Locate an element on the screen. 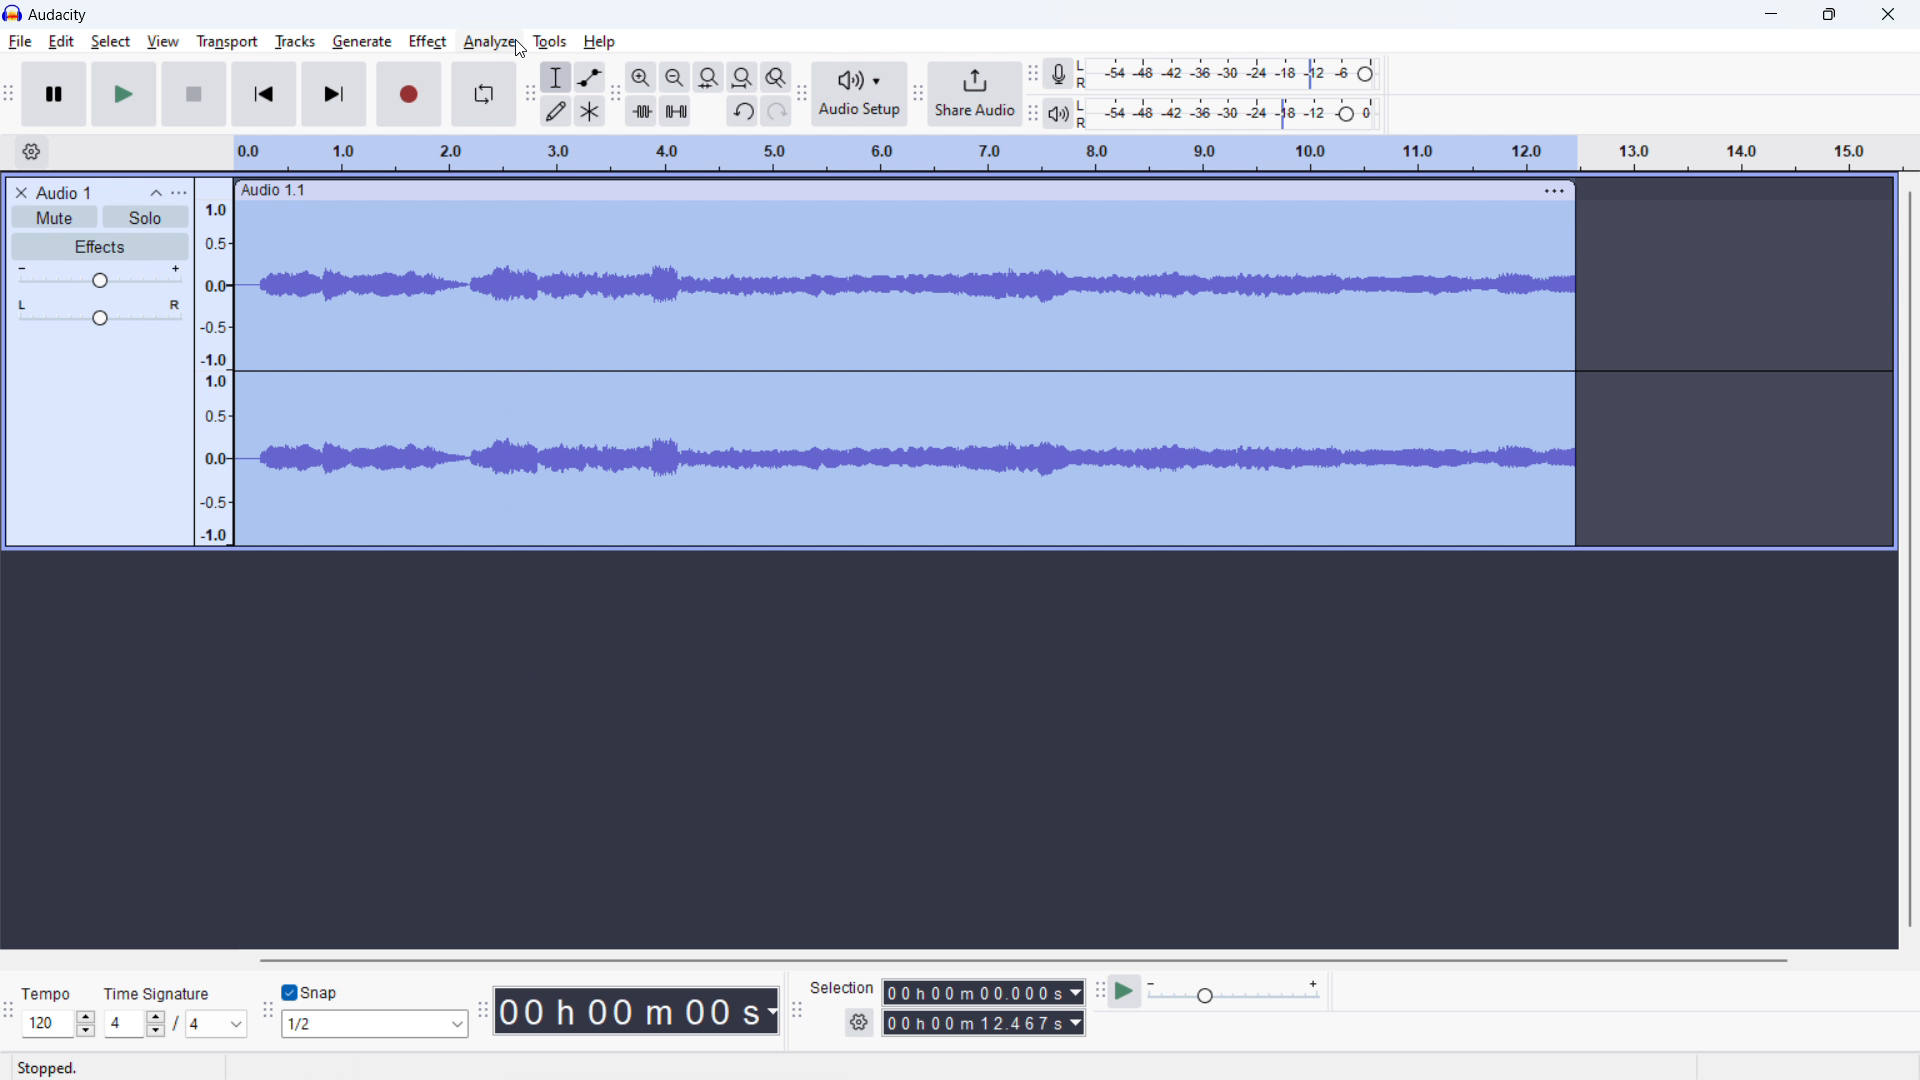 The width and height of the screenshot is (1920, 1080). close is located at coordinates (1888, 12).